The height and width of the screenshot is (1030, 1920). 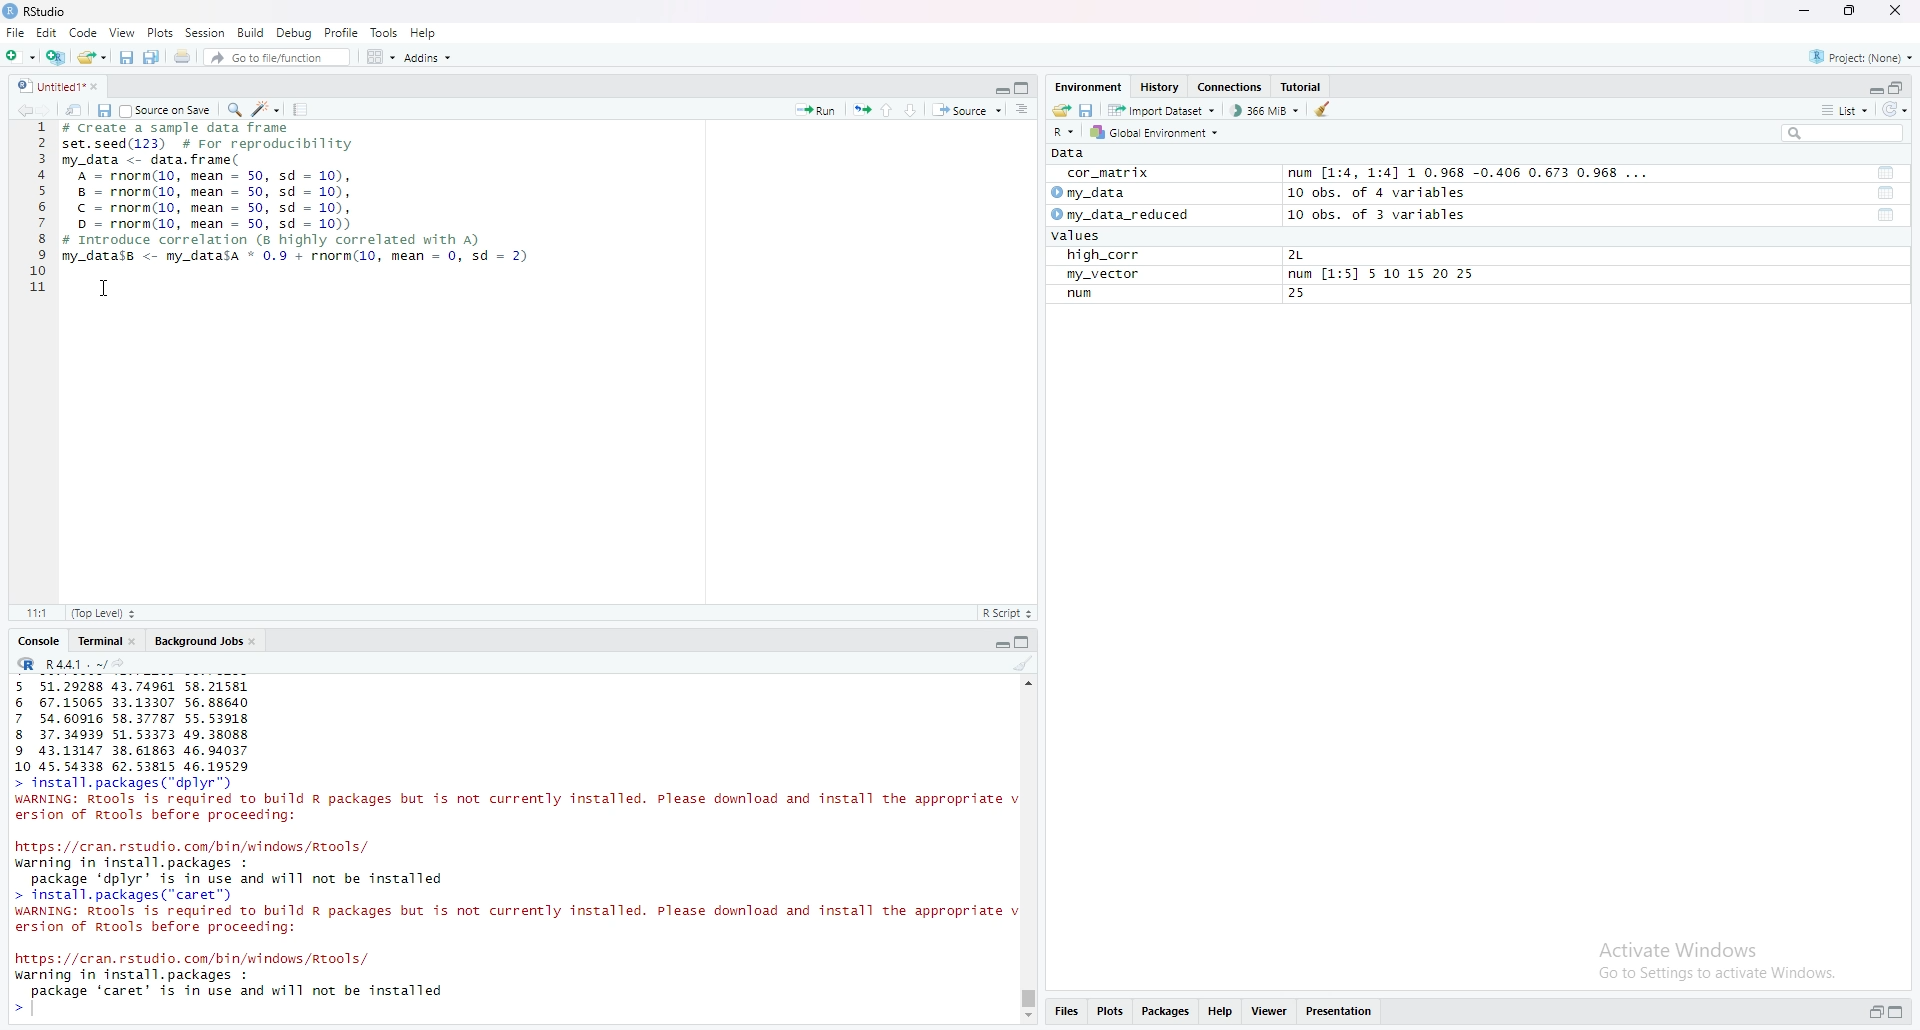 I want to click on Profile, so click(x=341, y=32).